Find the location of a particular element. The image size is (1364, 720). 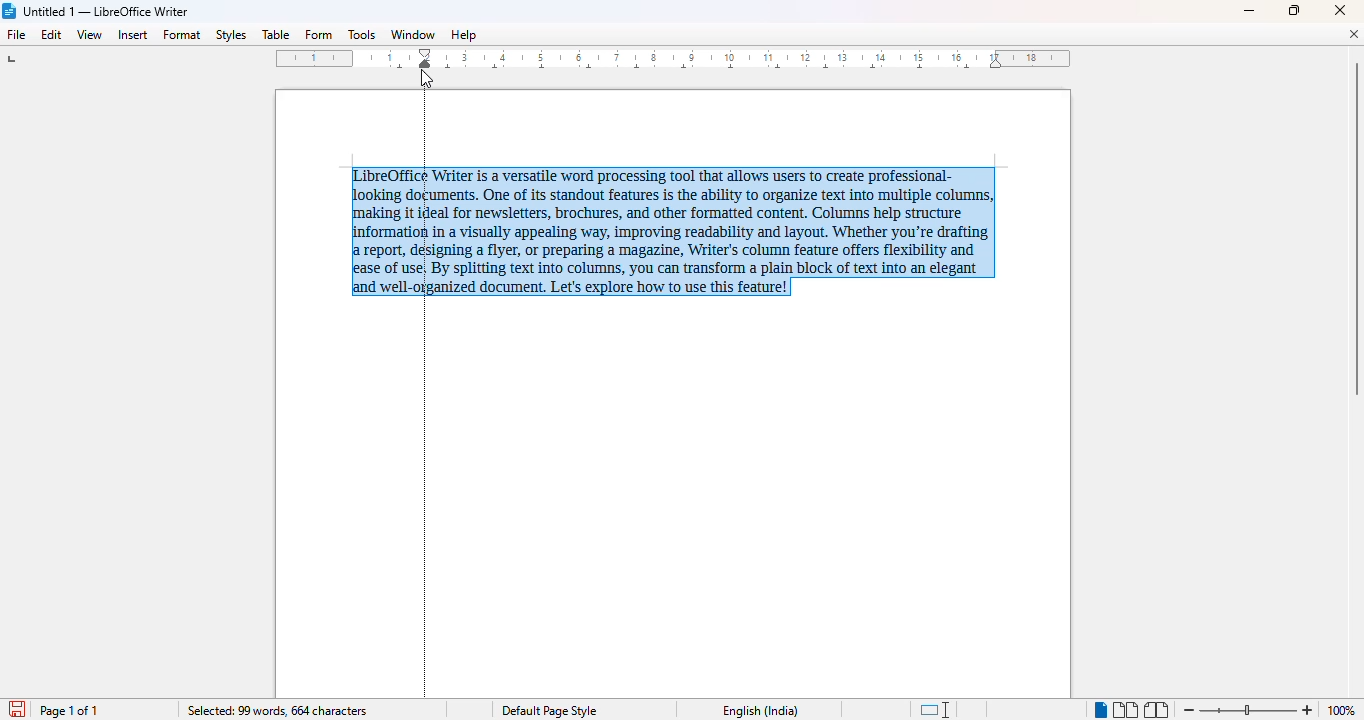

insert is located at coordinates (133, 35).